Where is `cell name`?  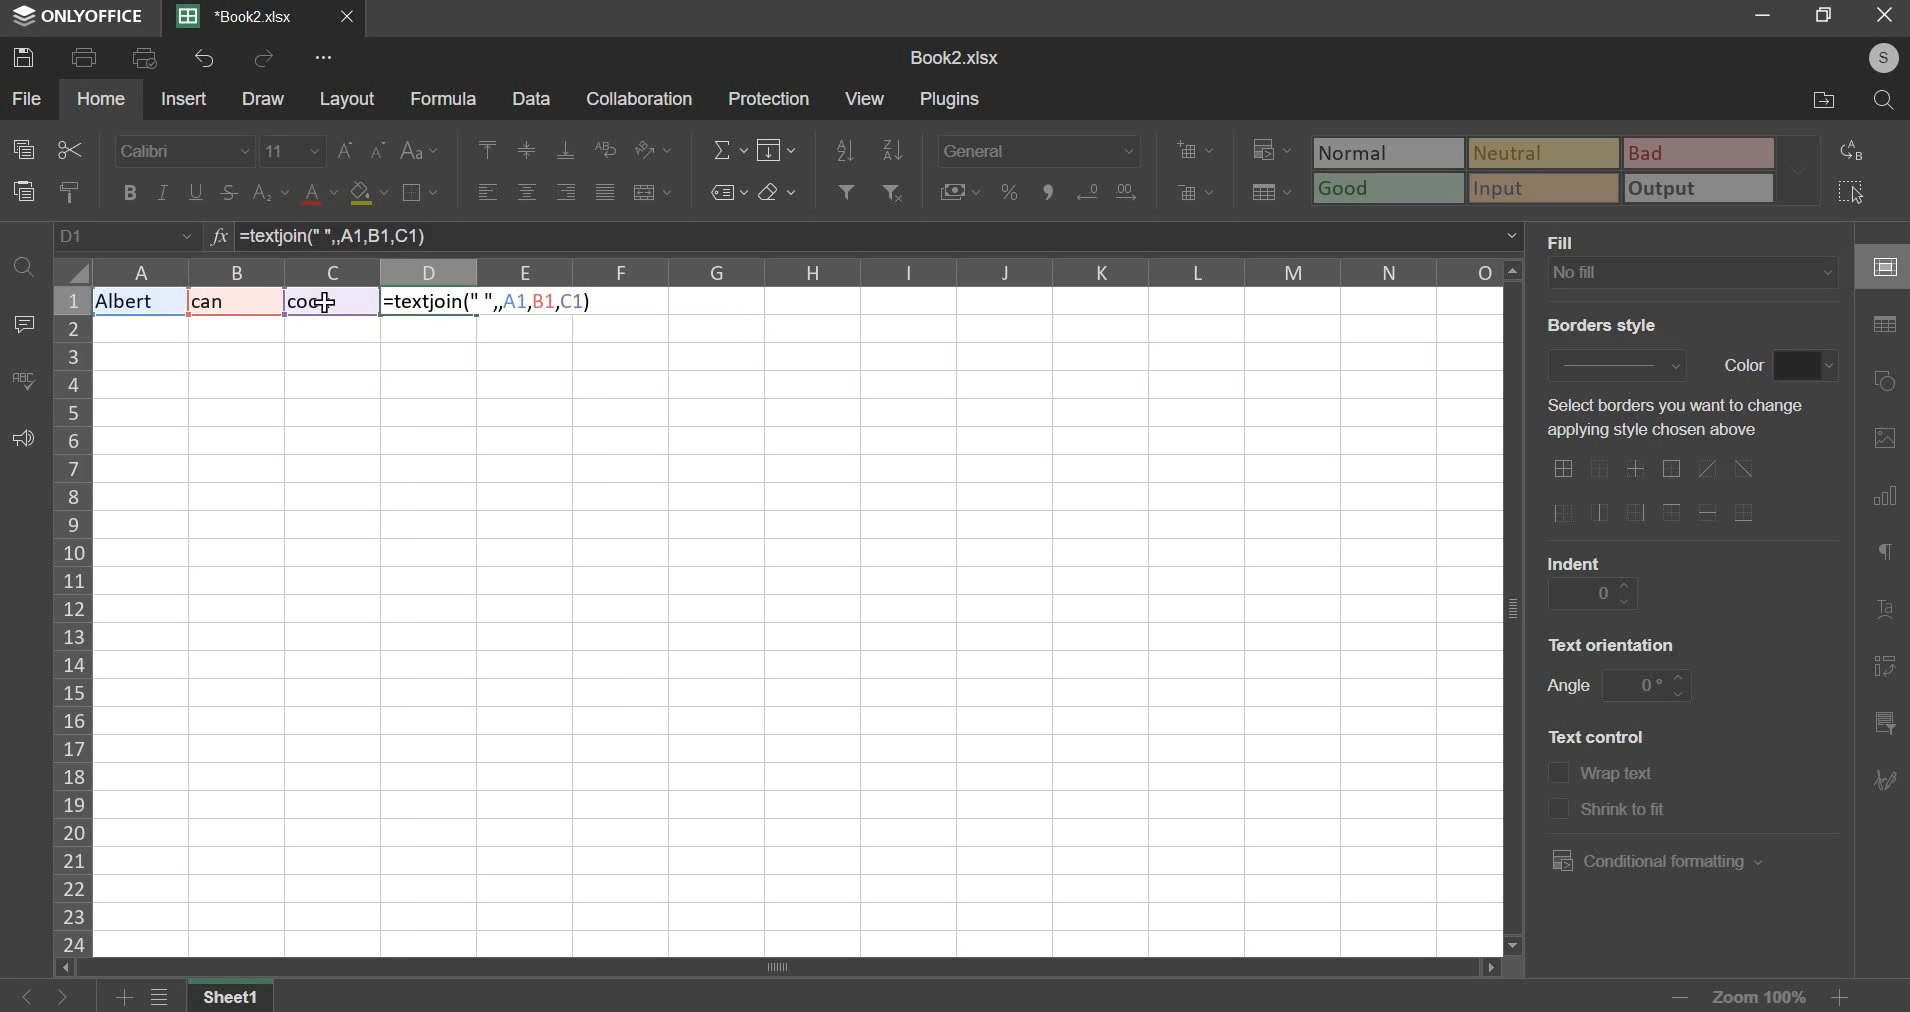 cell name is located at coordinates (127, 237).